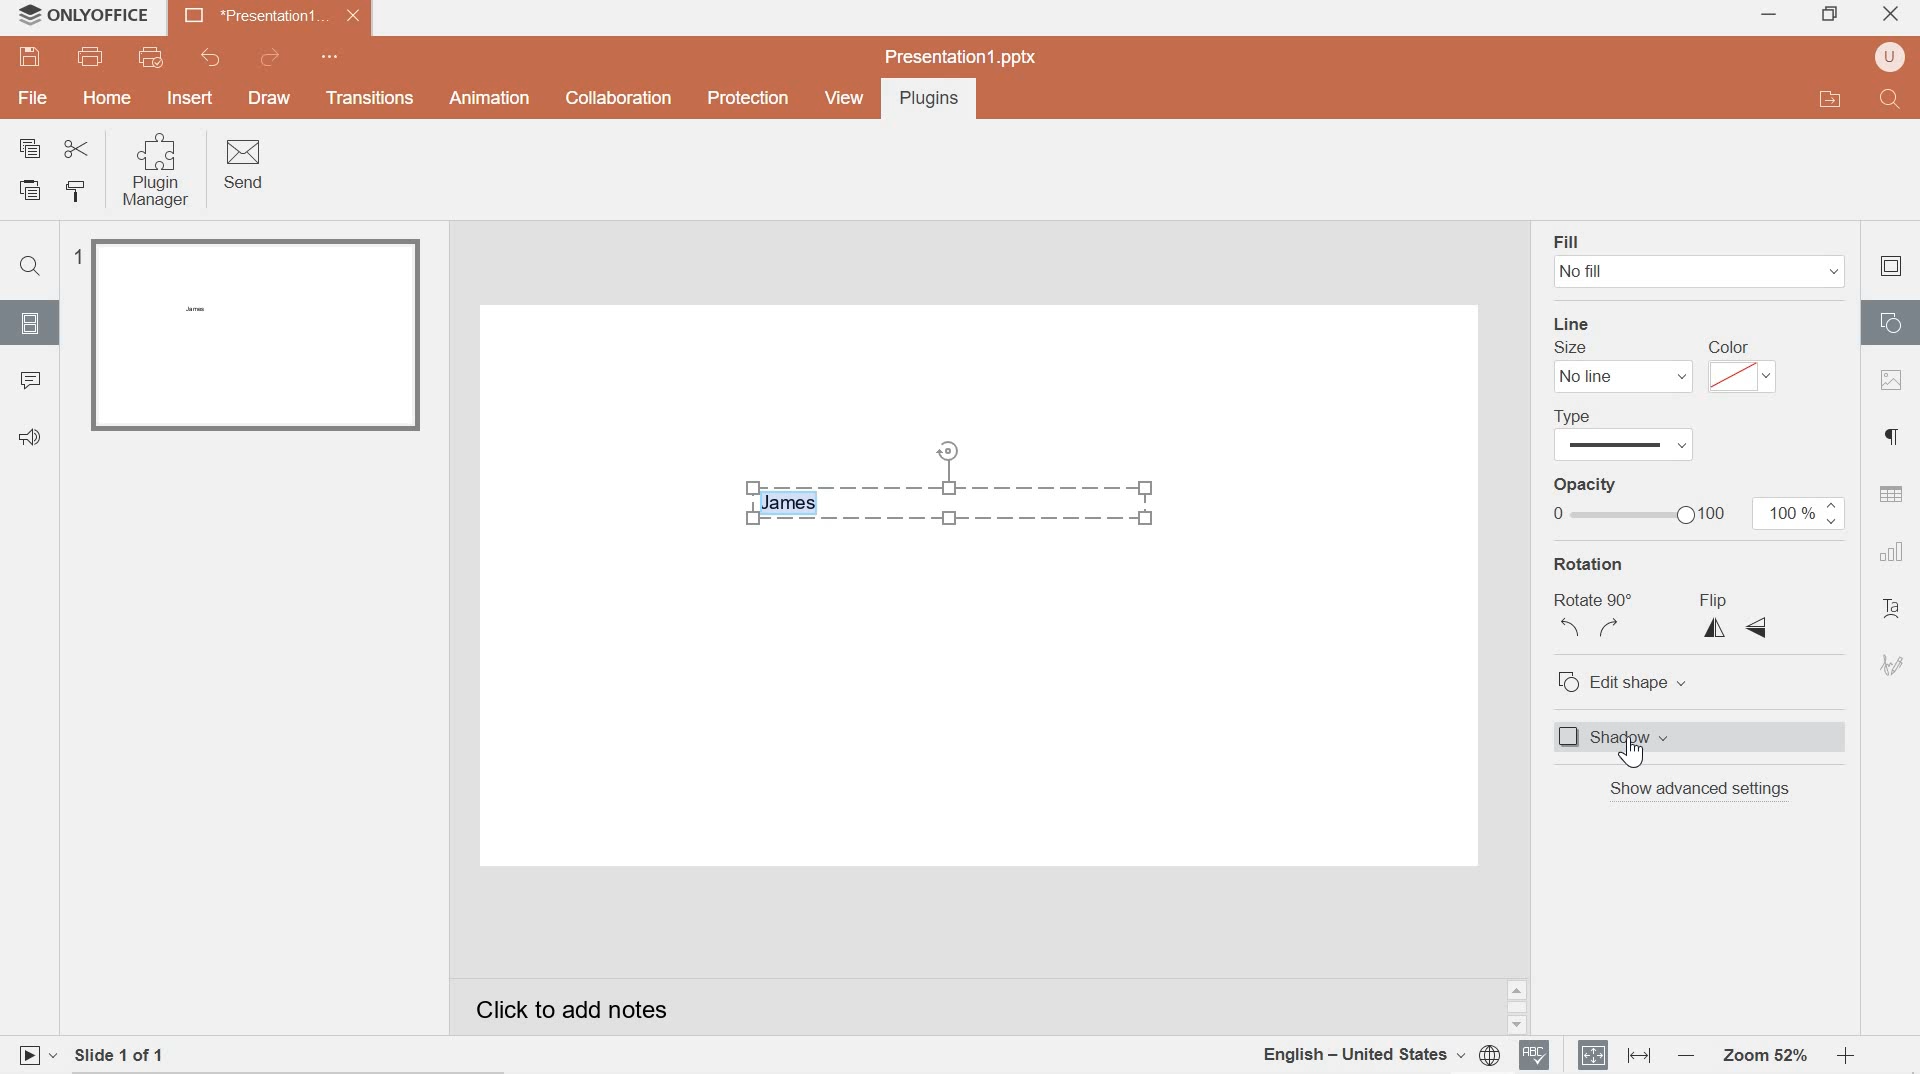 The width and height of the screenshot is (1920, 1074). I want to click on user, so click(1890, 58).